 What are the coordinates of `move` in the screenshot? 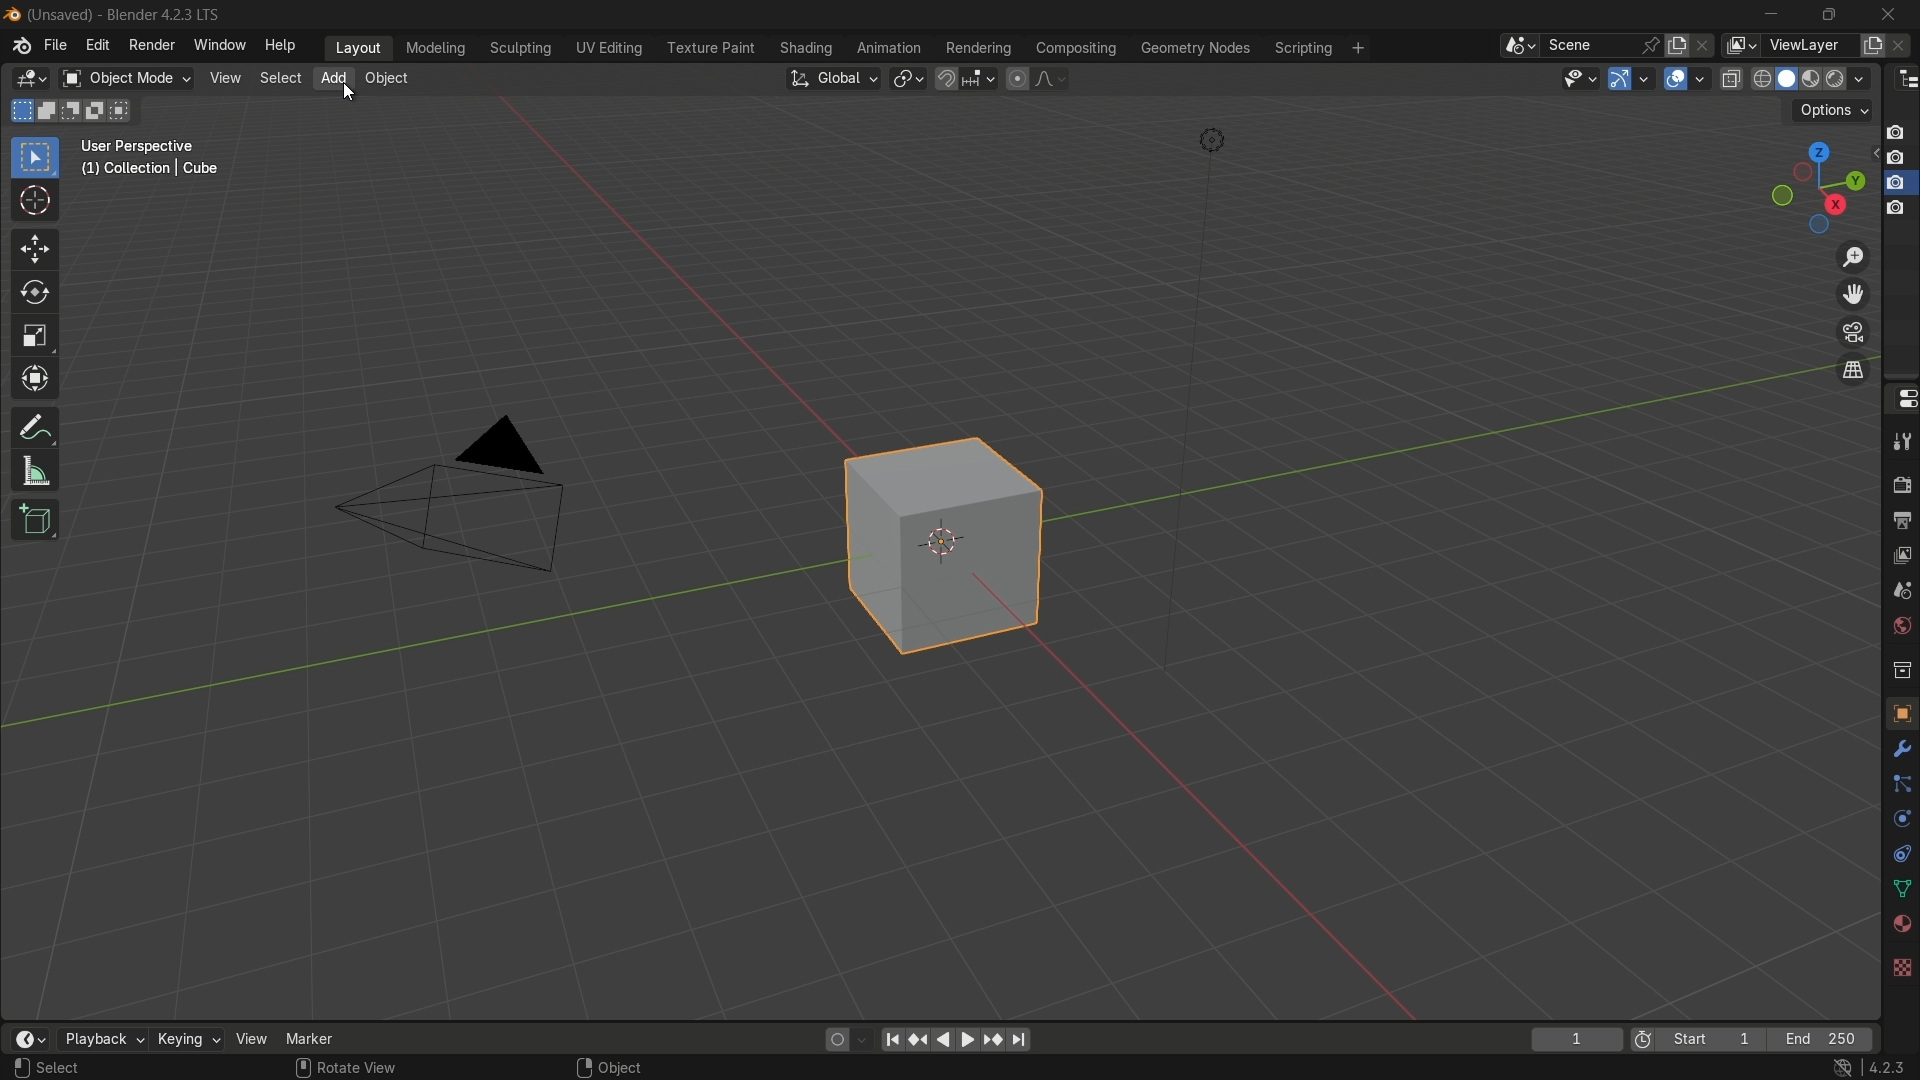 It's located at (36, 250).